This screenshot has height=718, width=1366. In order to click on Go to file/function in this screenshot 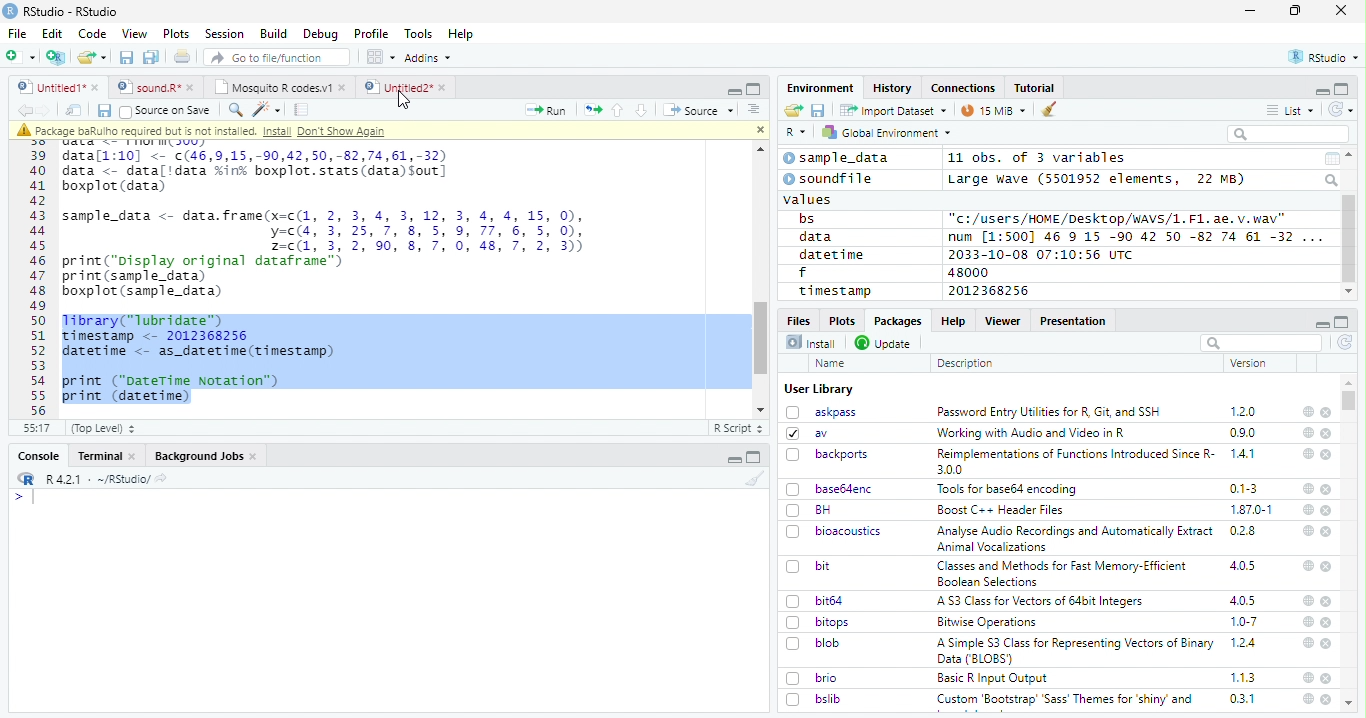, I will do `click(278, 57)`.